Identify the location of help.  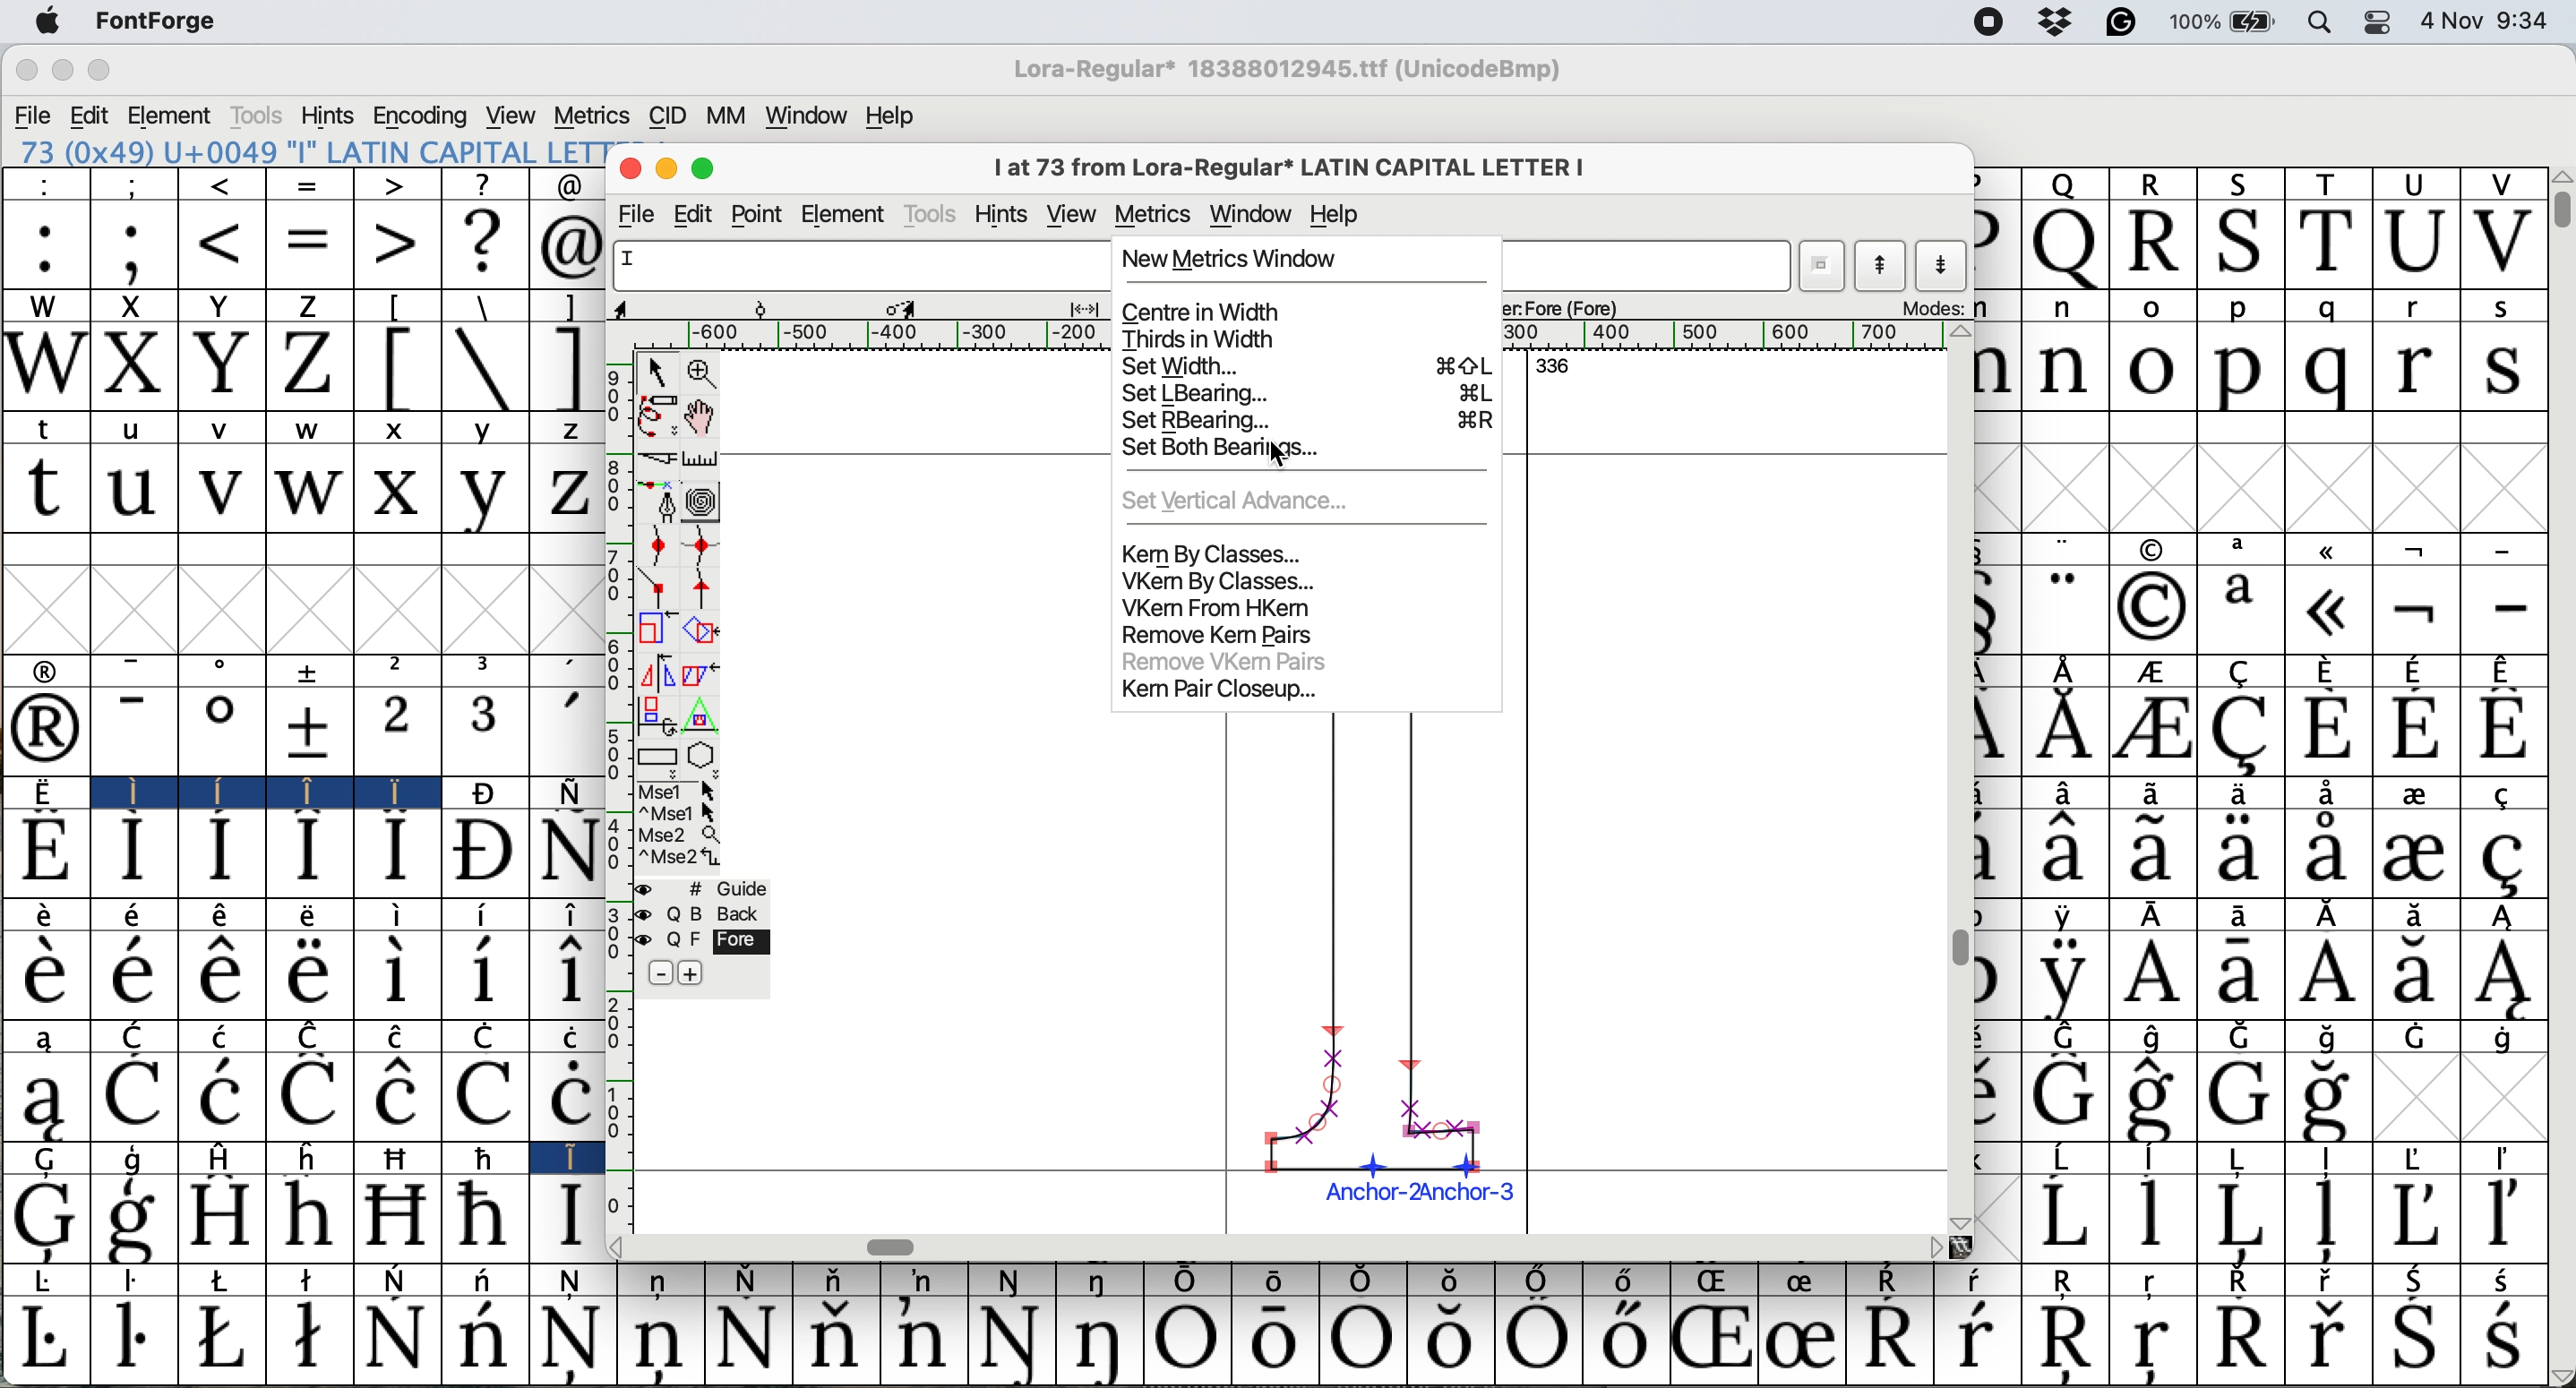
(887, 116).